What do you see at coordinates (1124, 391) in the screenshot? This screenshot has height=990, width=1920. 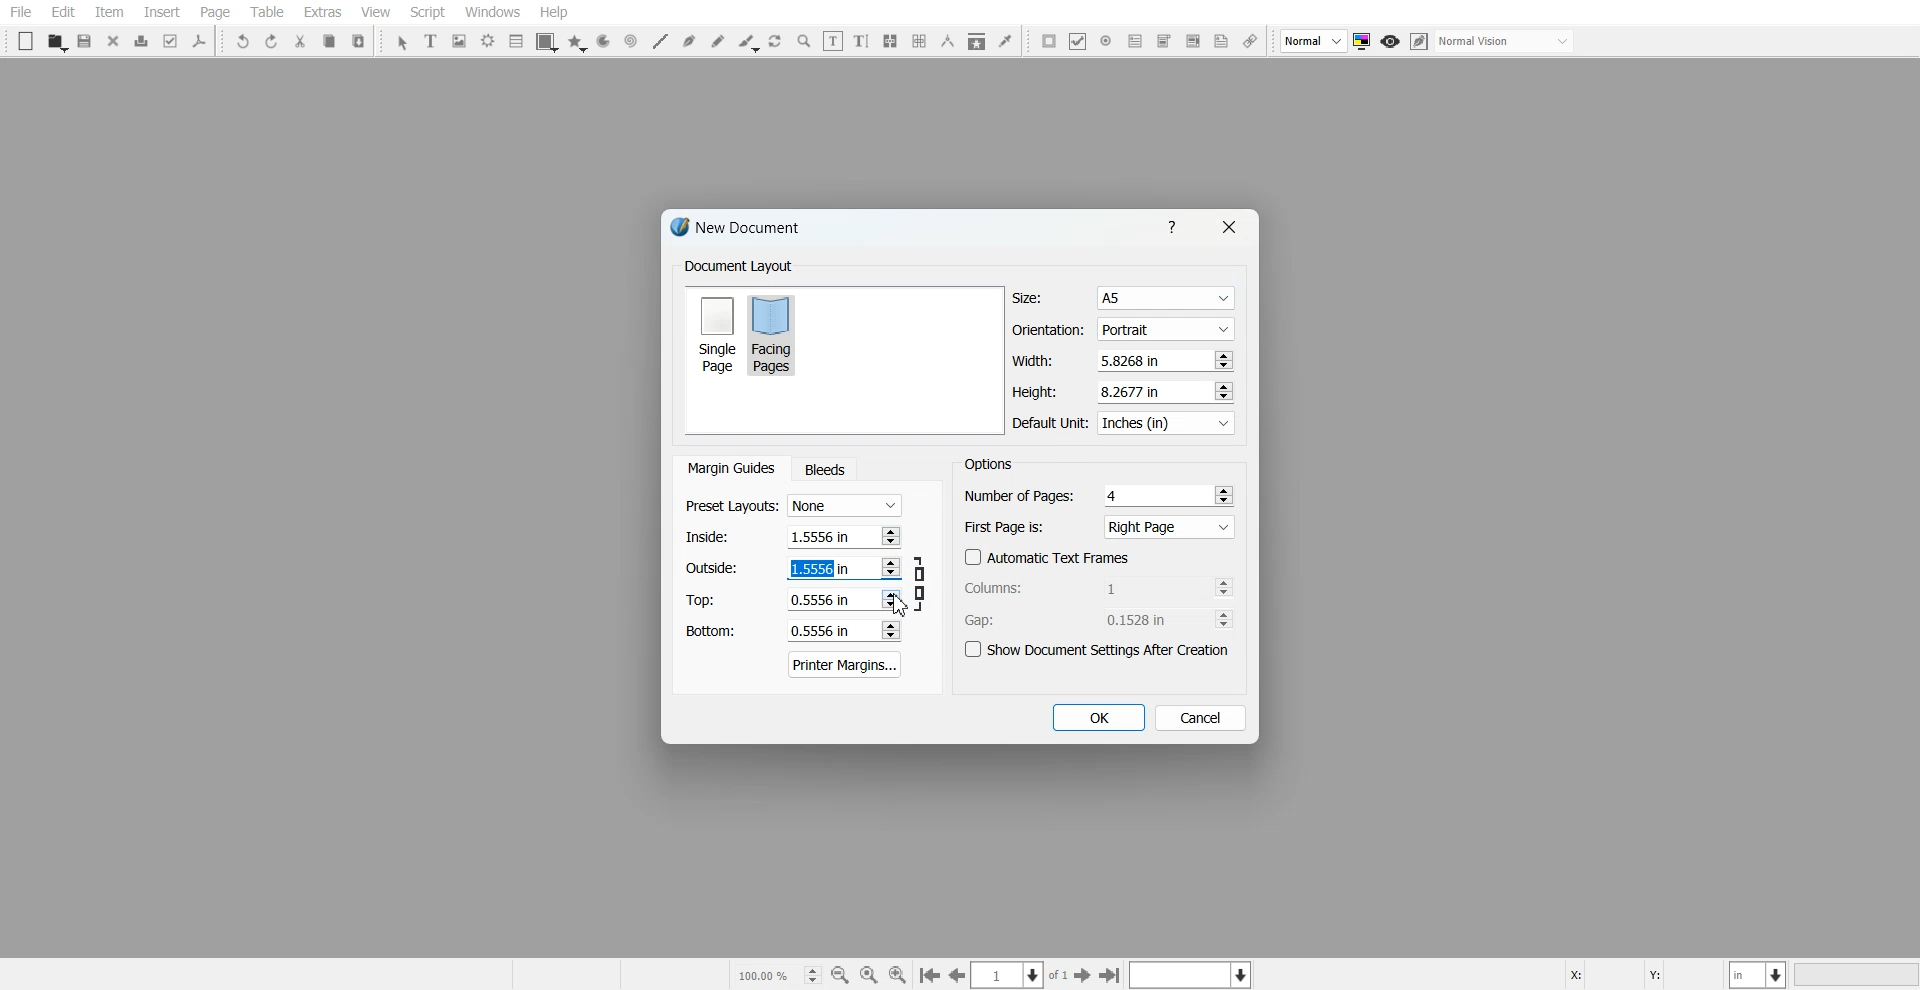 I see `Height adjuster` at bounding box center [1124, 391].